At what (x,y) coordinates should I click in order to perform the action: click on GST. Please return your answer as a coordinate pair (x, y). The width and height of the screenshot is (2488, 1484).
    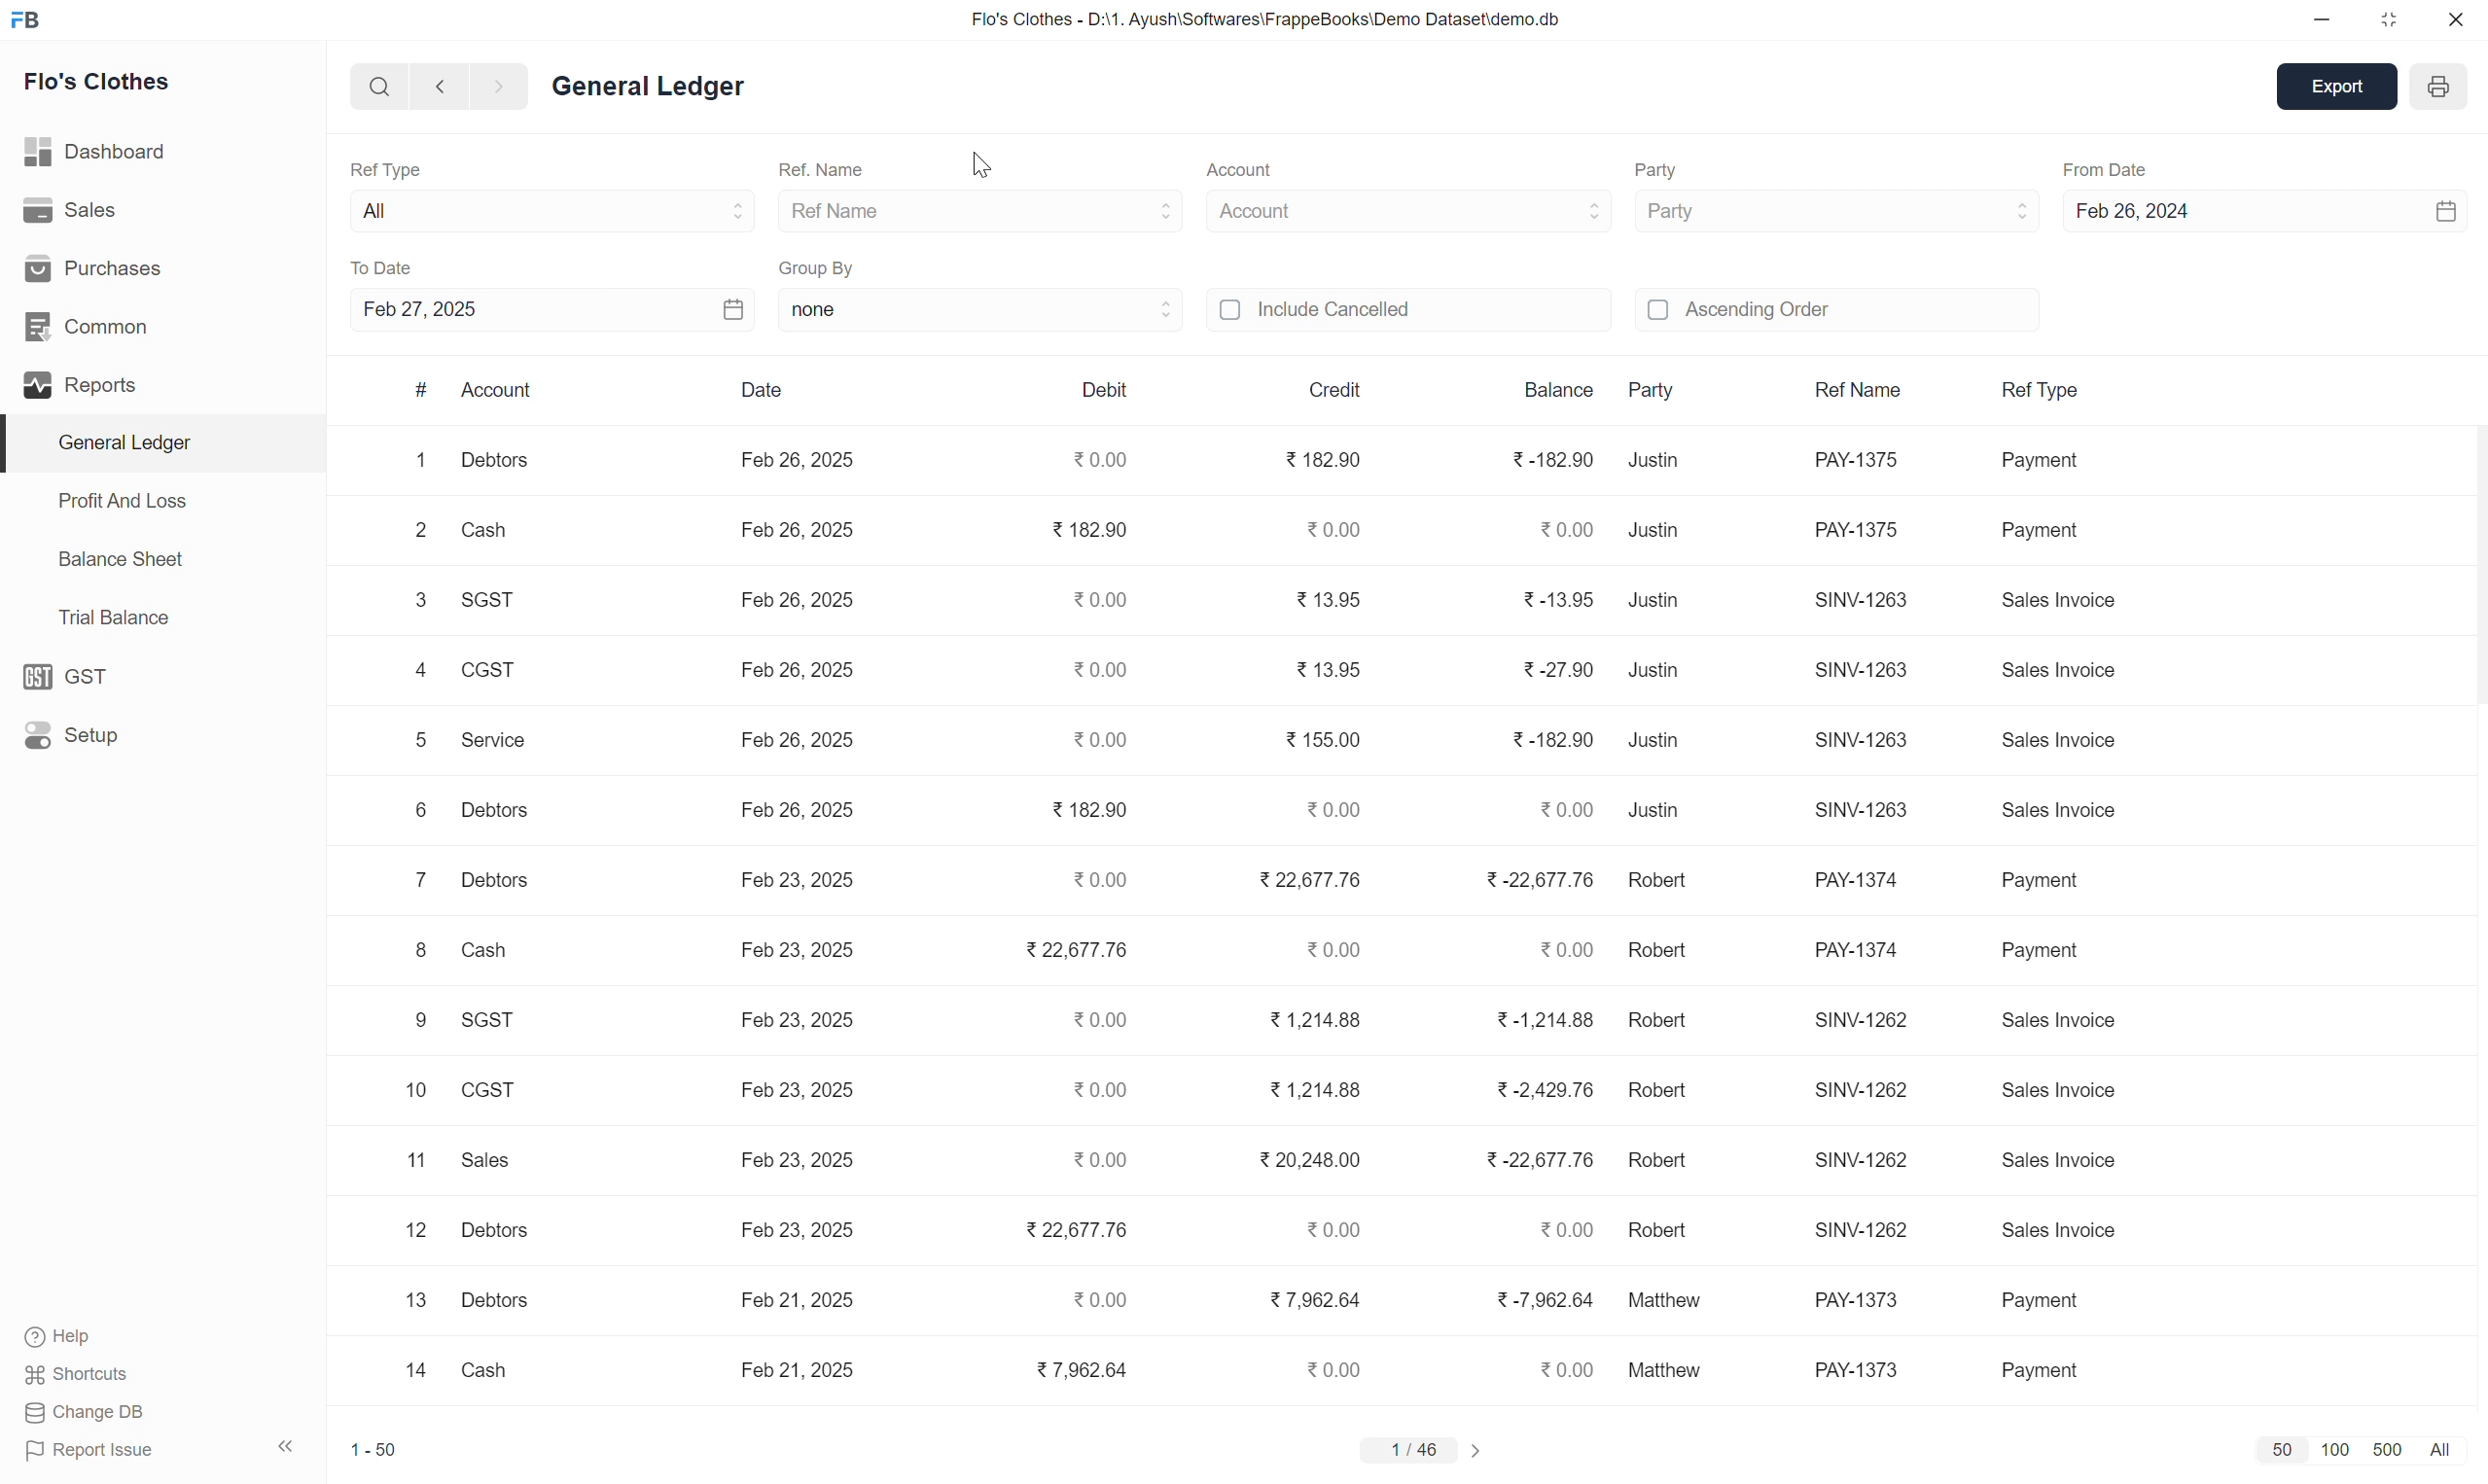
    Looking at the image, I should click on (165, 679).